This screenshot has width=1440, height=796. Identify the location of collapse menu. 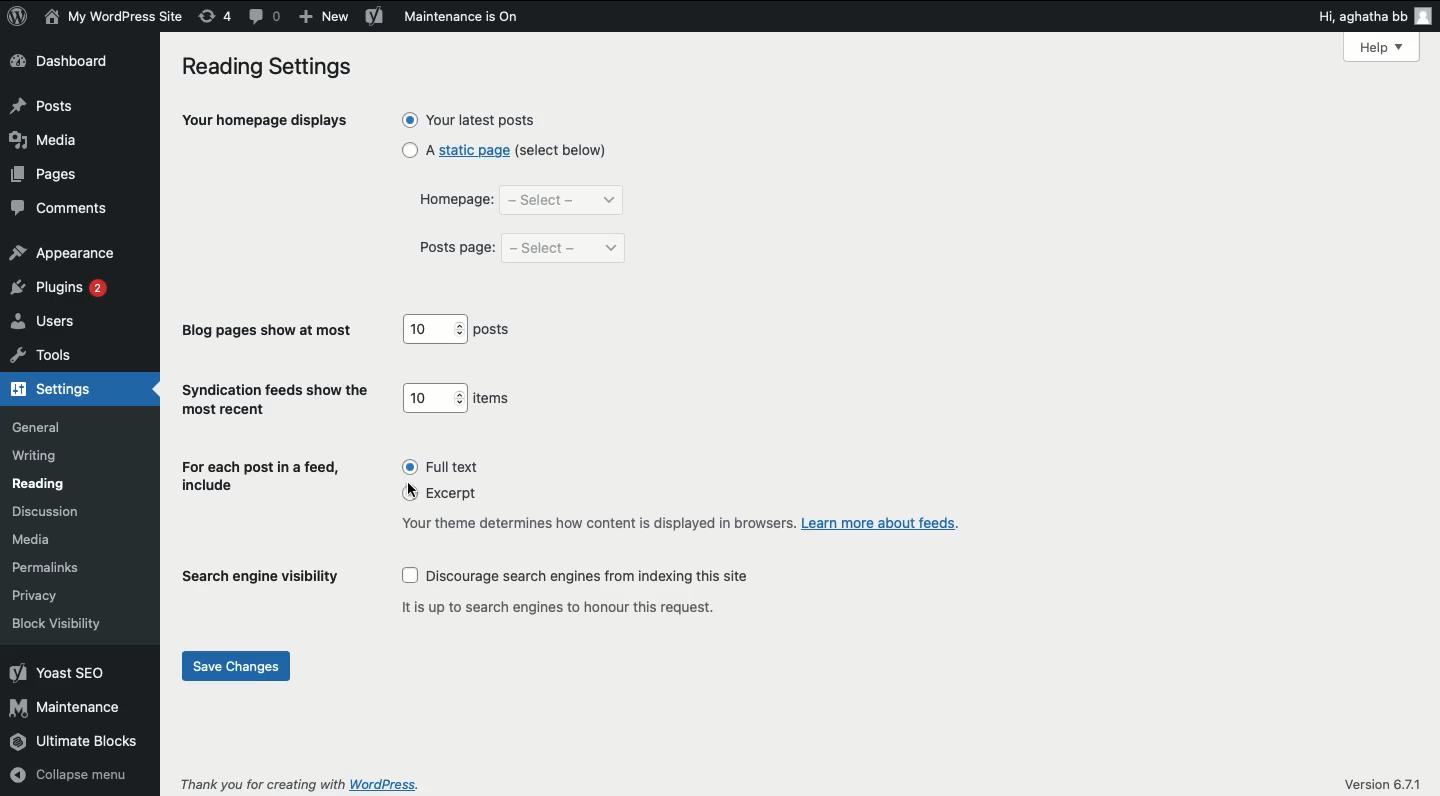
(80, 776).